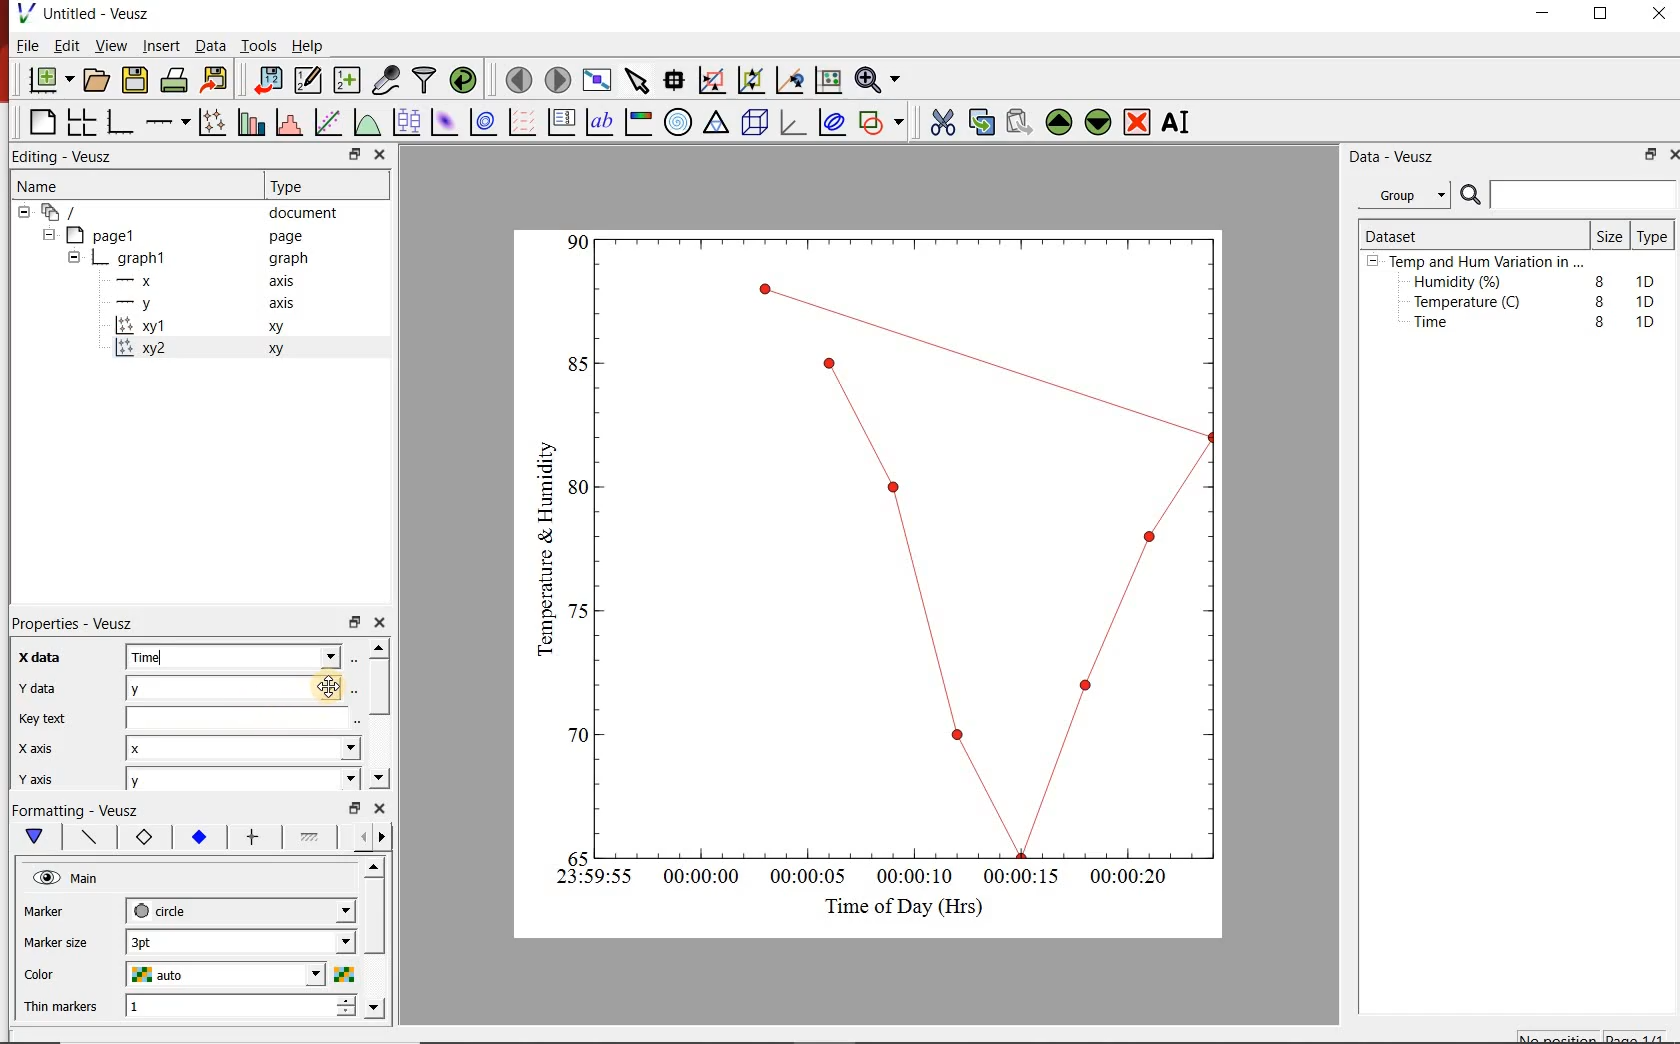 This screenshot has height=1044, width=1680. I want to click on open a document, so click(98, 81).